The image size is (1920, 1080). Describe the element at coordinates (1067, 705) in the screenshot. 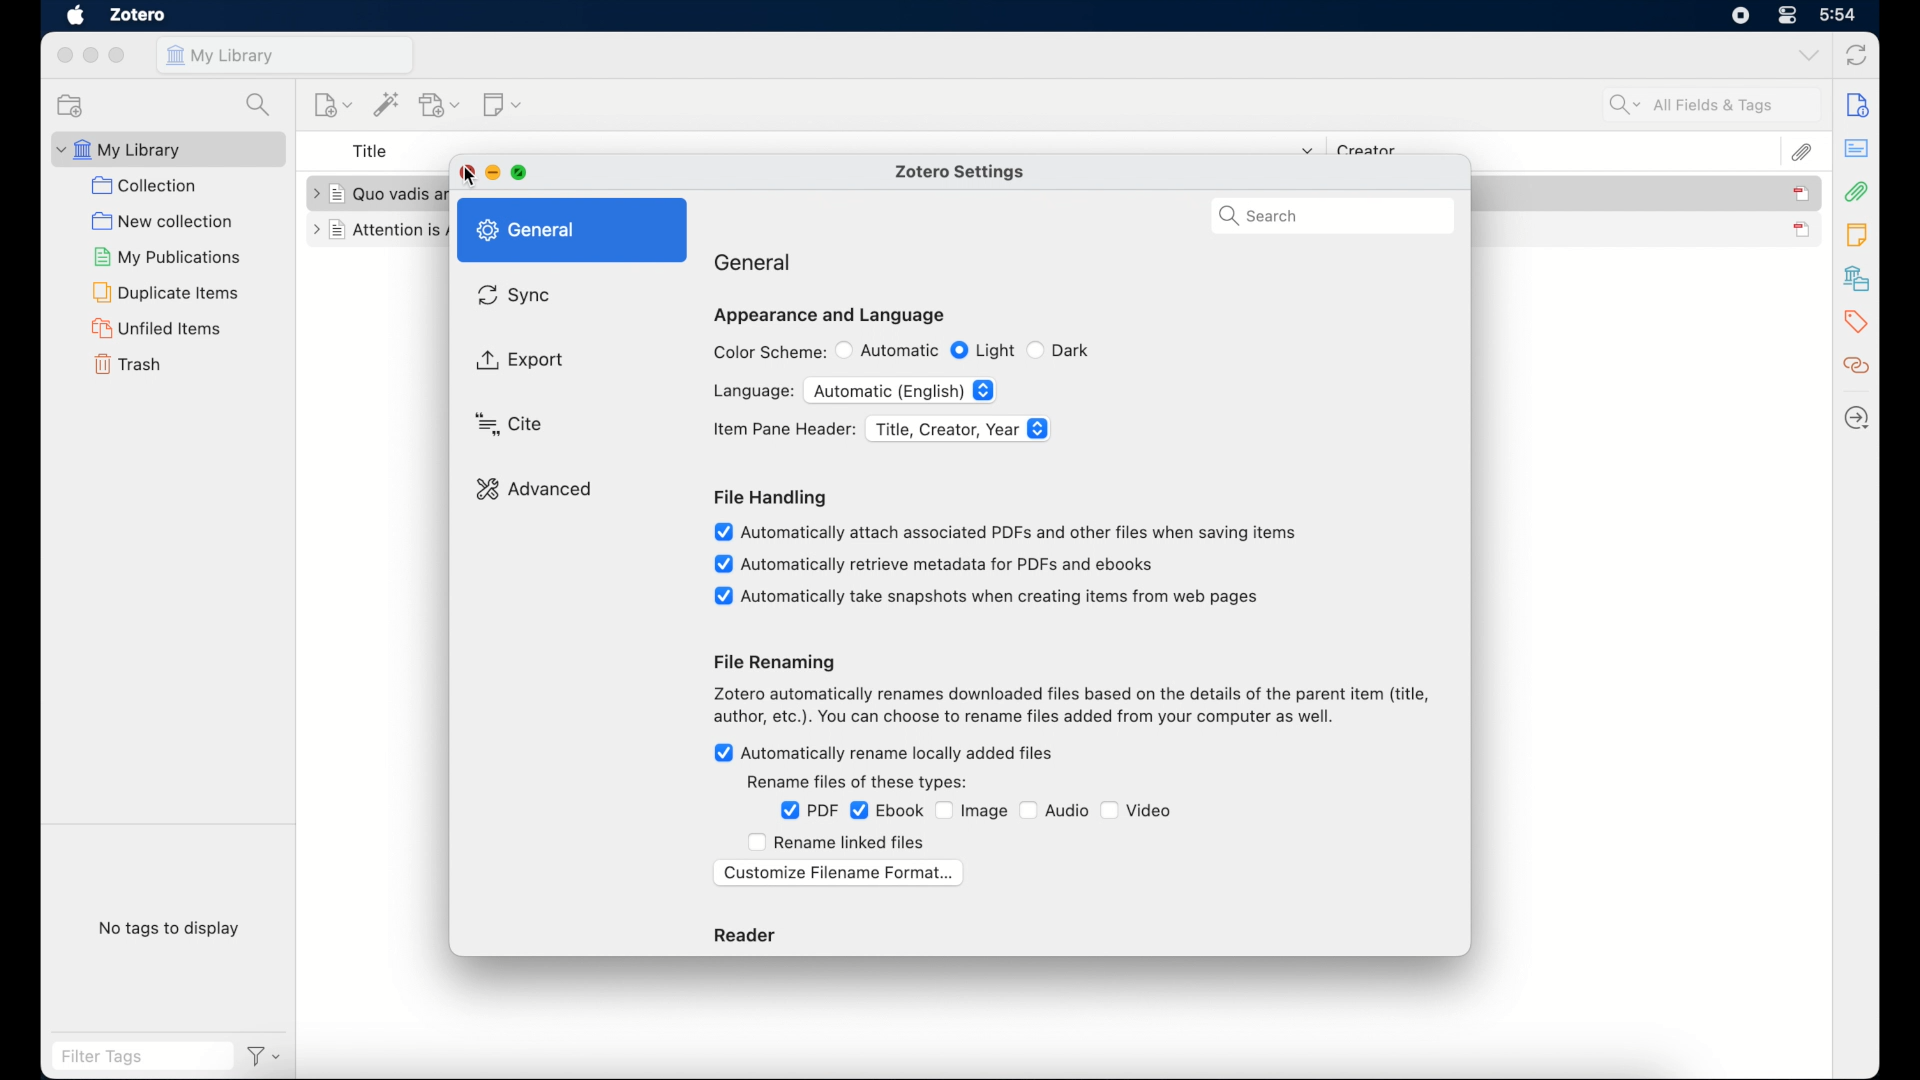

I see `file renaming info` at that location.